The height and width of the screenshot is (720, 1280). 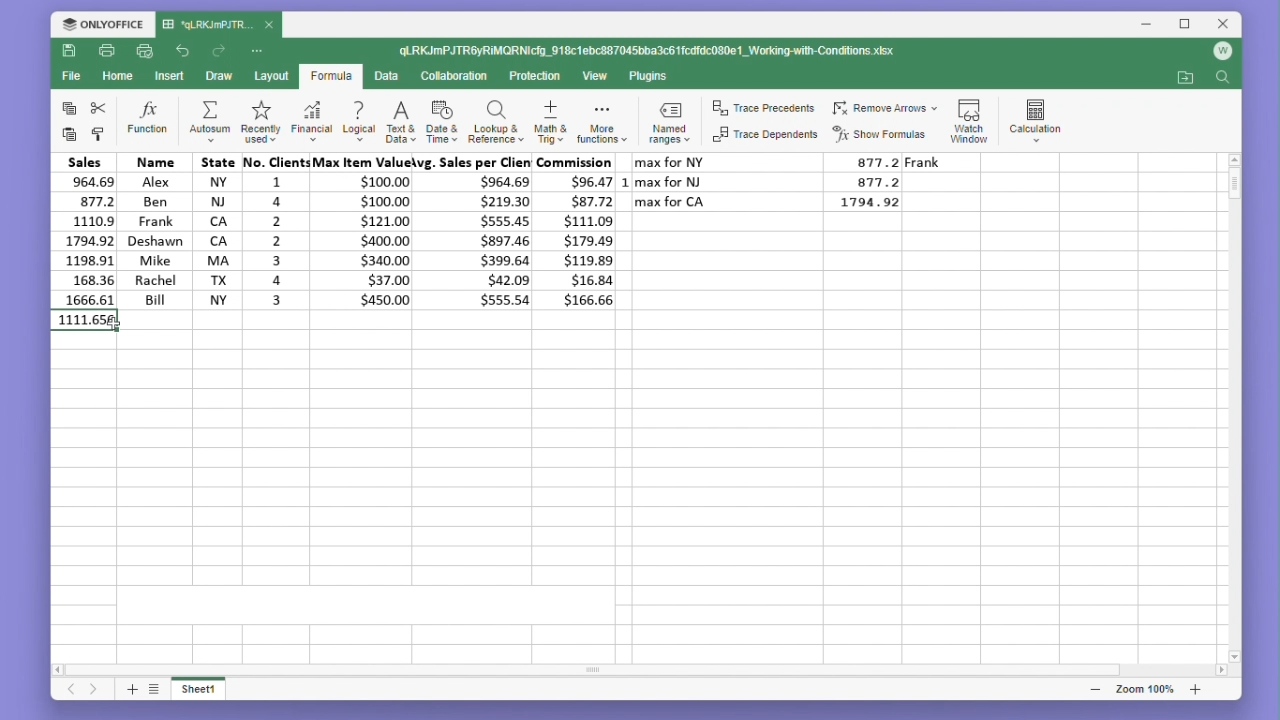 I want to click on State, so click(x=217, y=230).